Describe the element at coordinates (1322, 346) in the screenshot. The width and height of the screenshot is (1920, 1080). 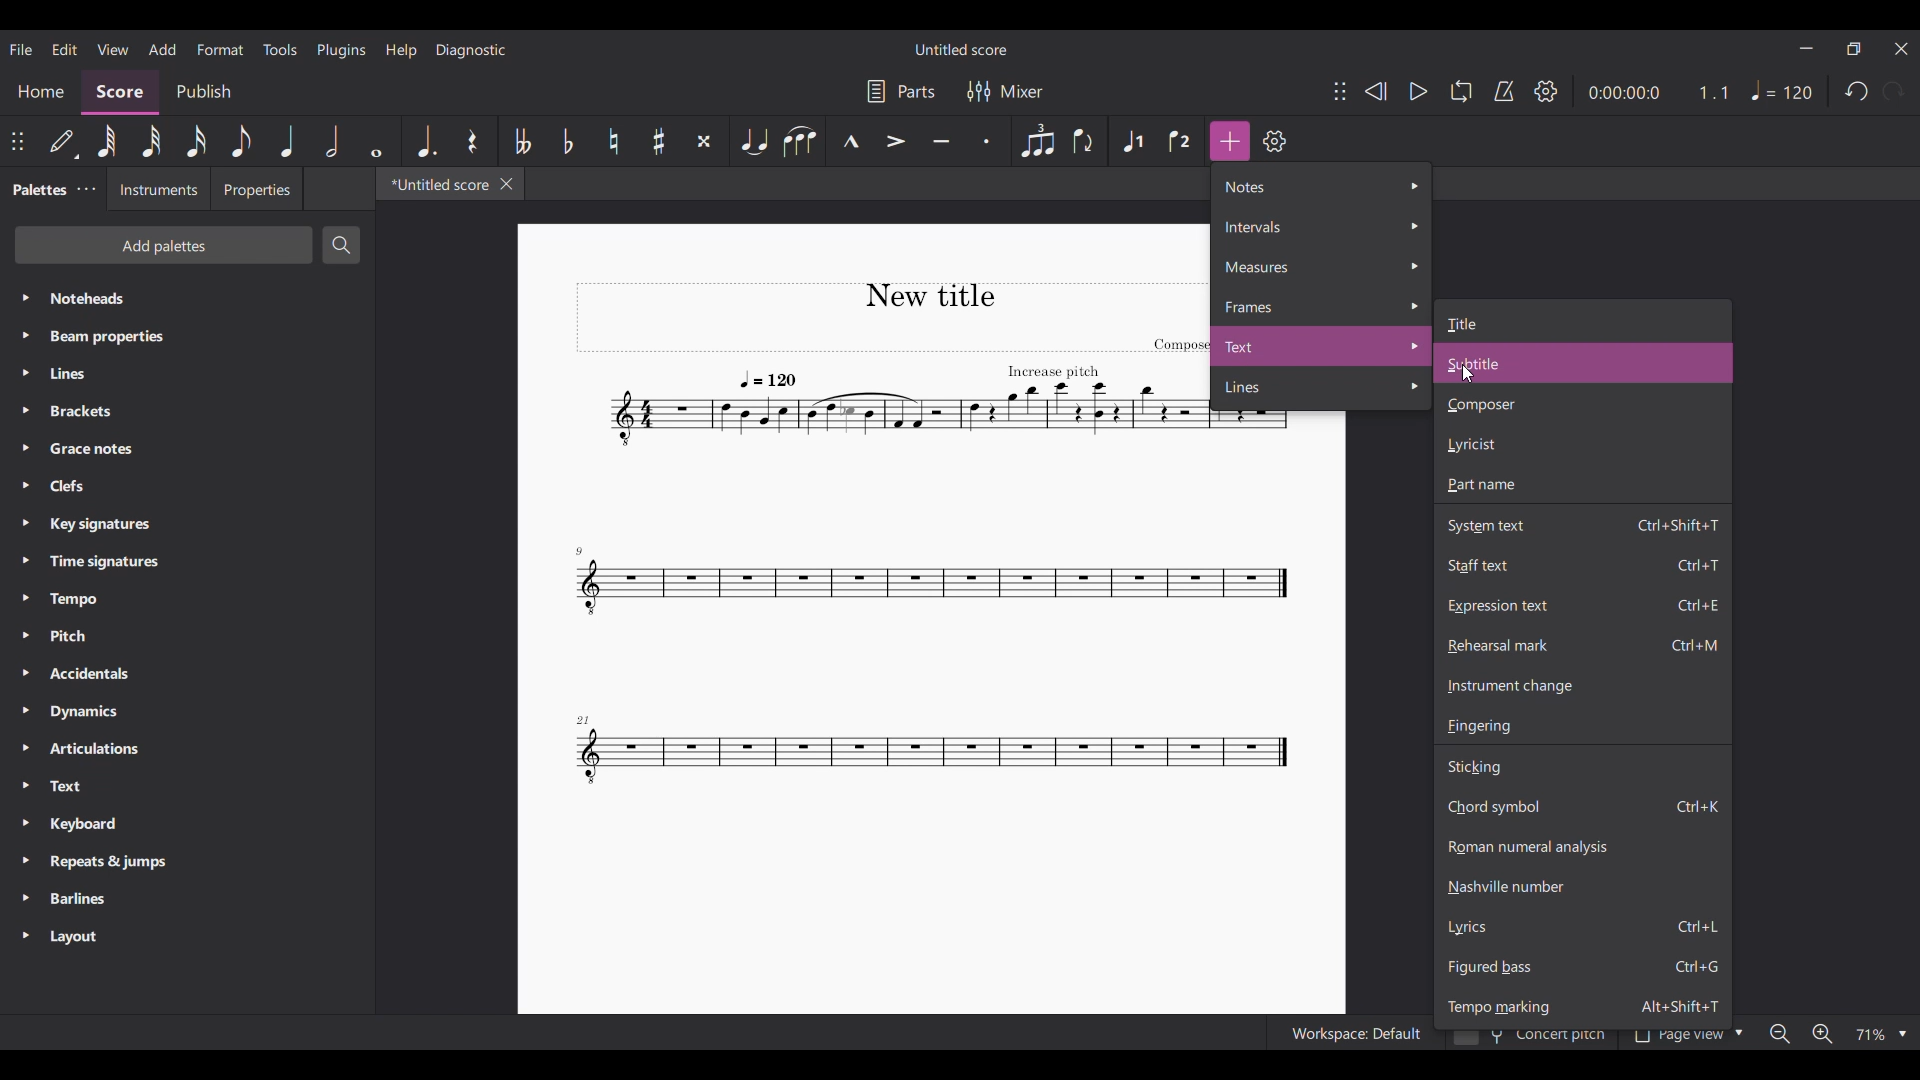
I see `Text options, highlighted as current selection` at that location.